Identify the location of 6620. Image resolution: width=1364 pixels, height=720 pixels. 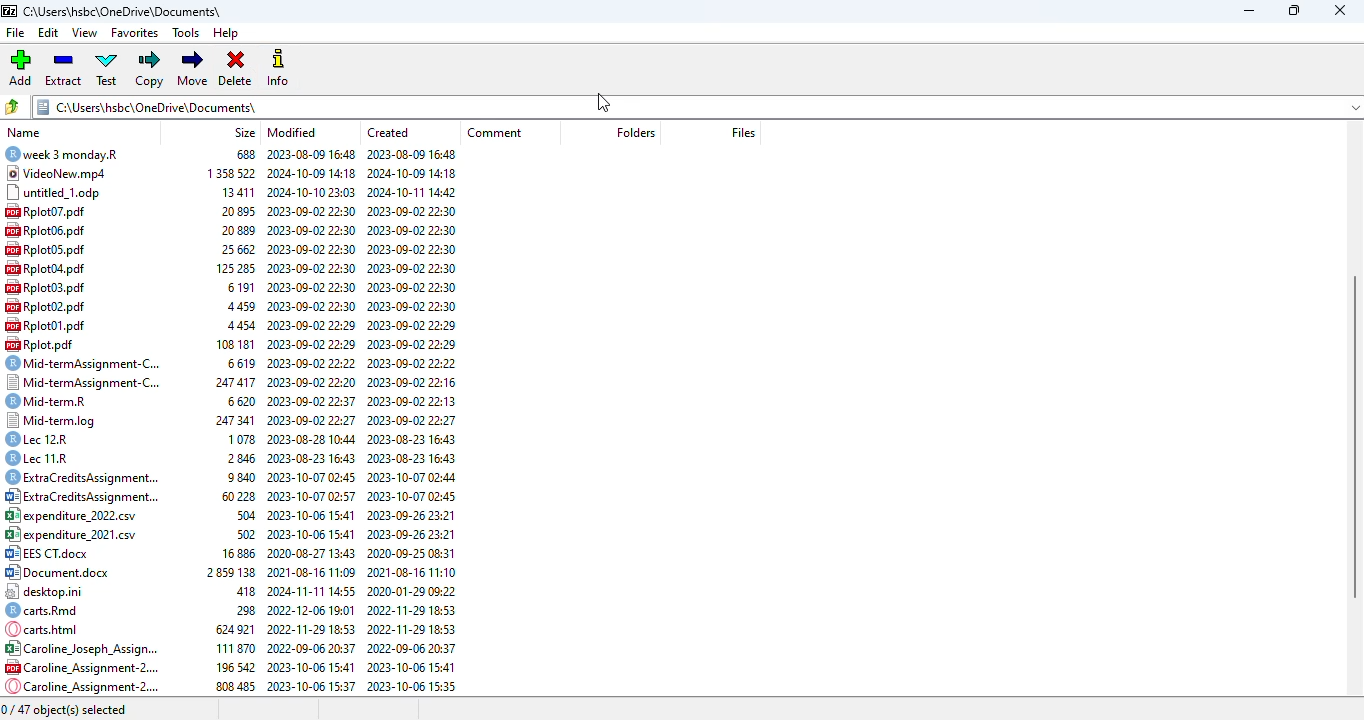
(233, 399).